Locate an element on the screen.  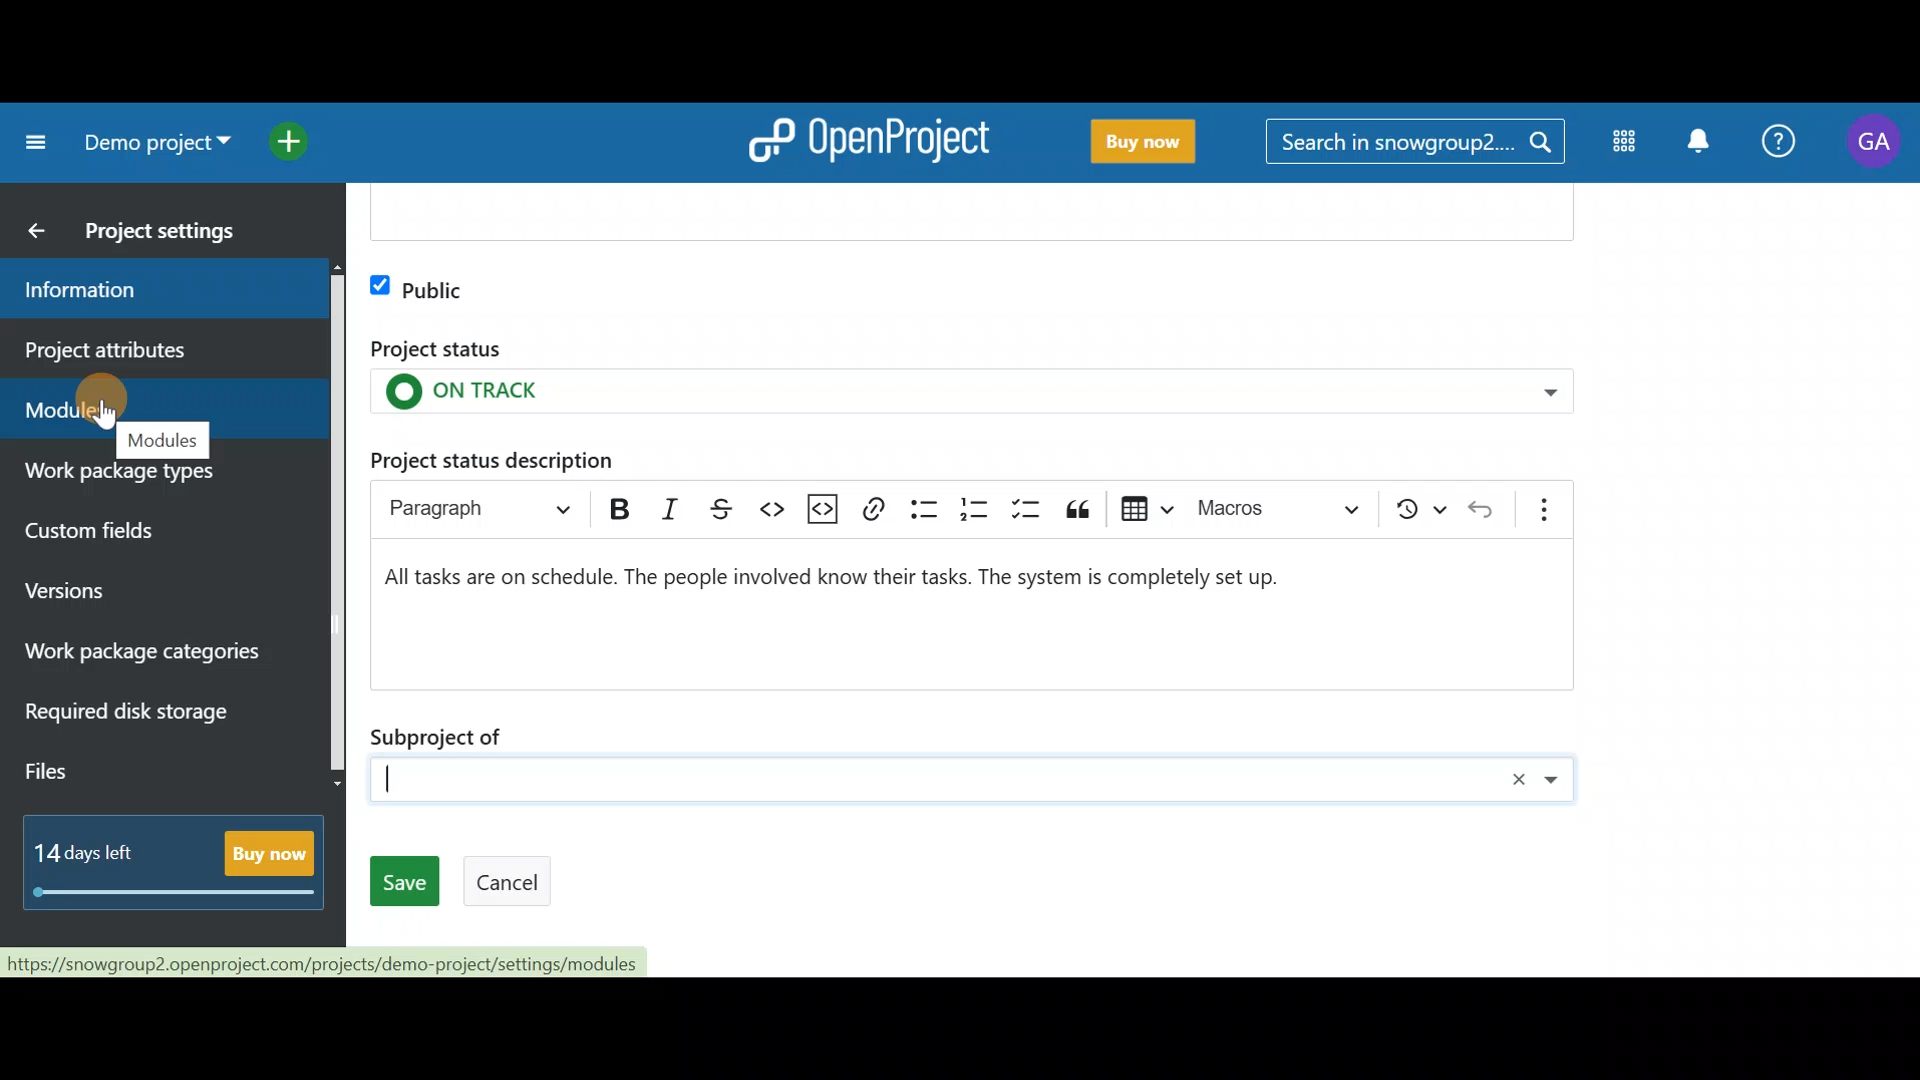
Project attributes is located at coordinates (158, 351).